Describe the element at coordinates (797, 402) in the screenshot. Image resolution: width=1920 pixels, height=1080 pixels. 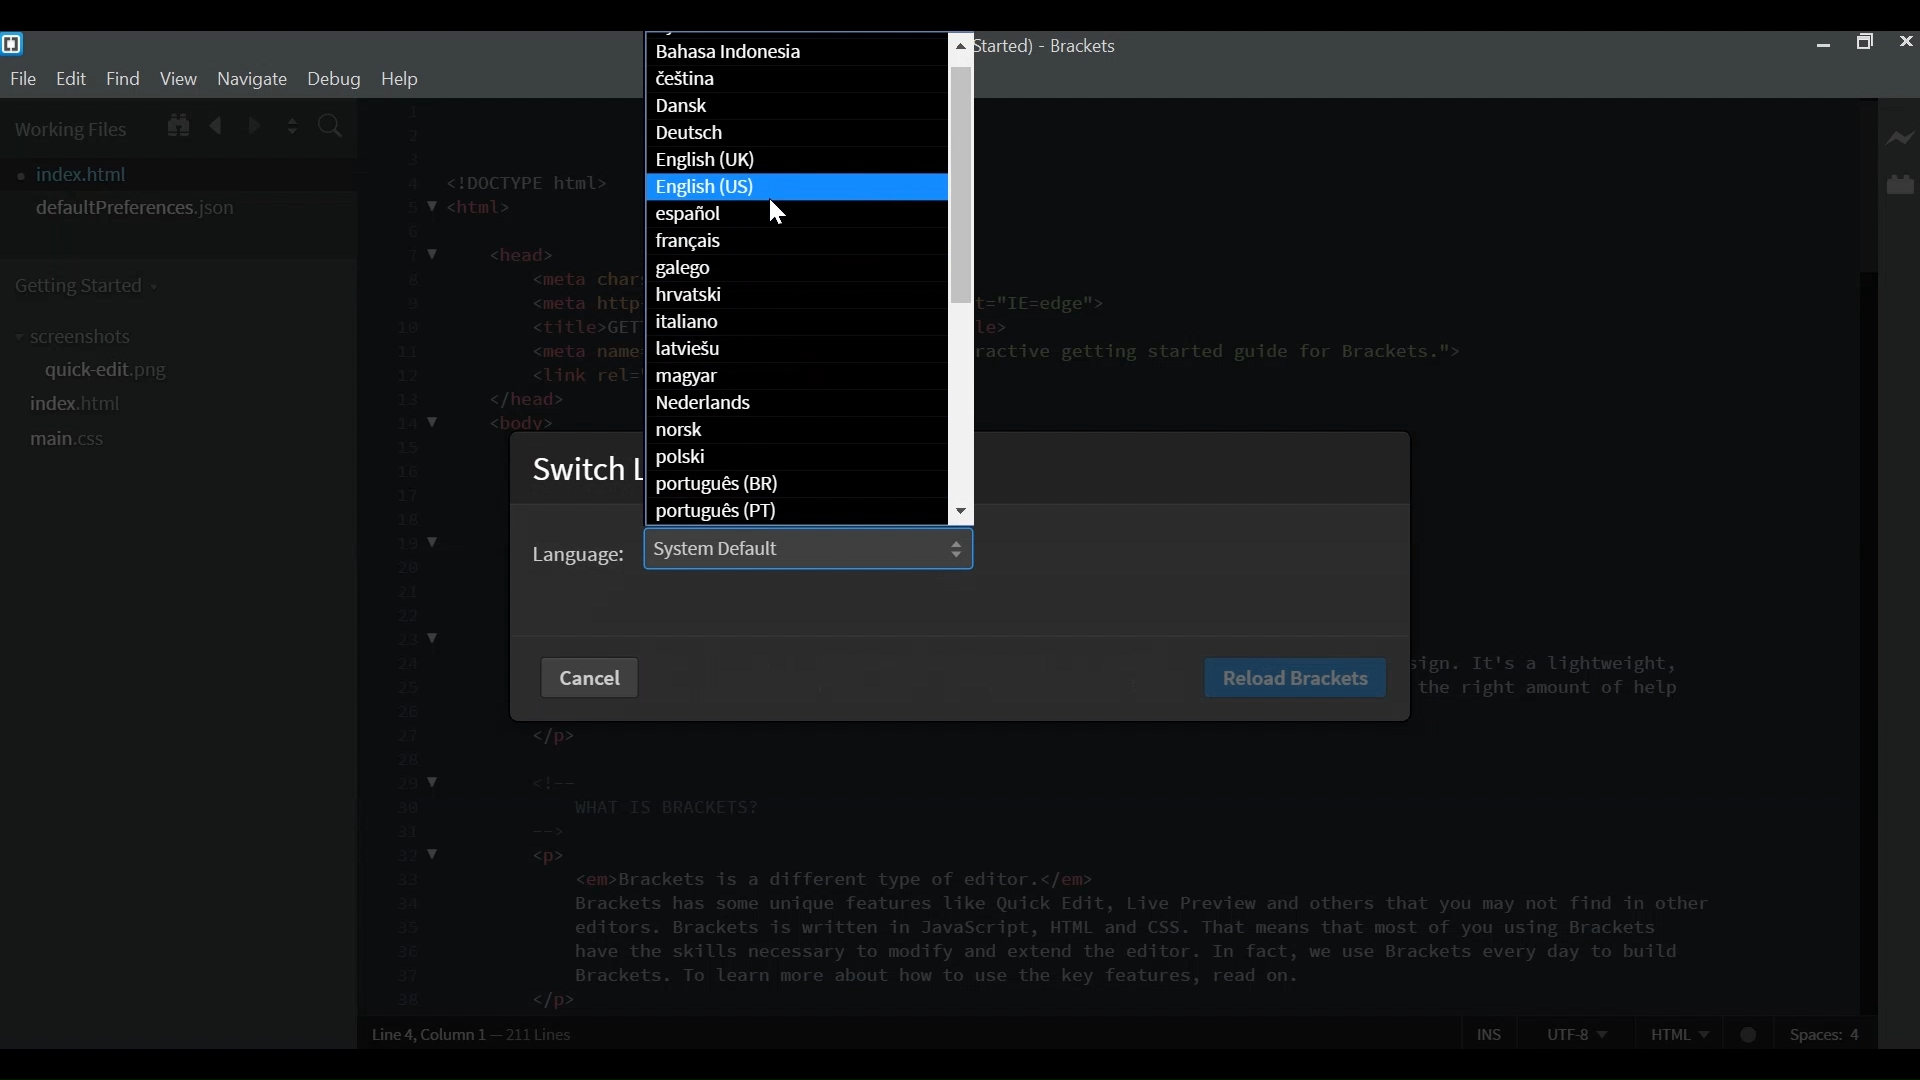
I see `Nederlands` at that location.